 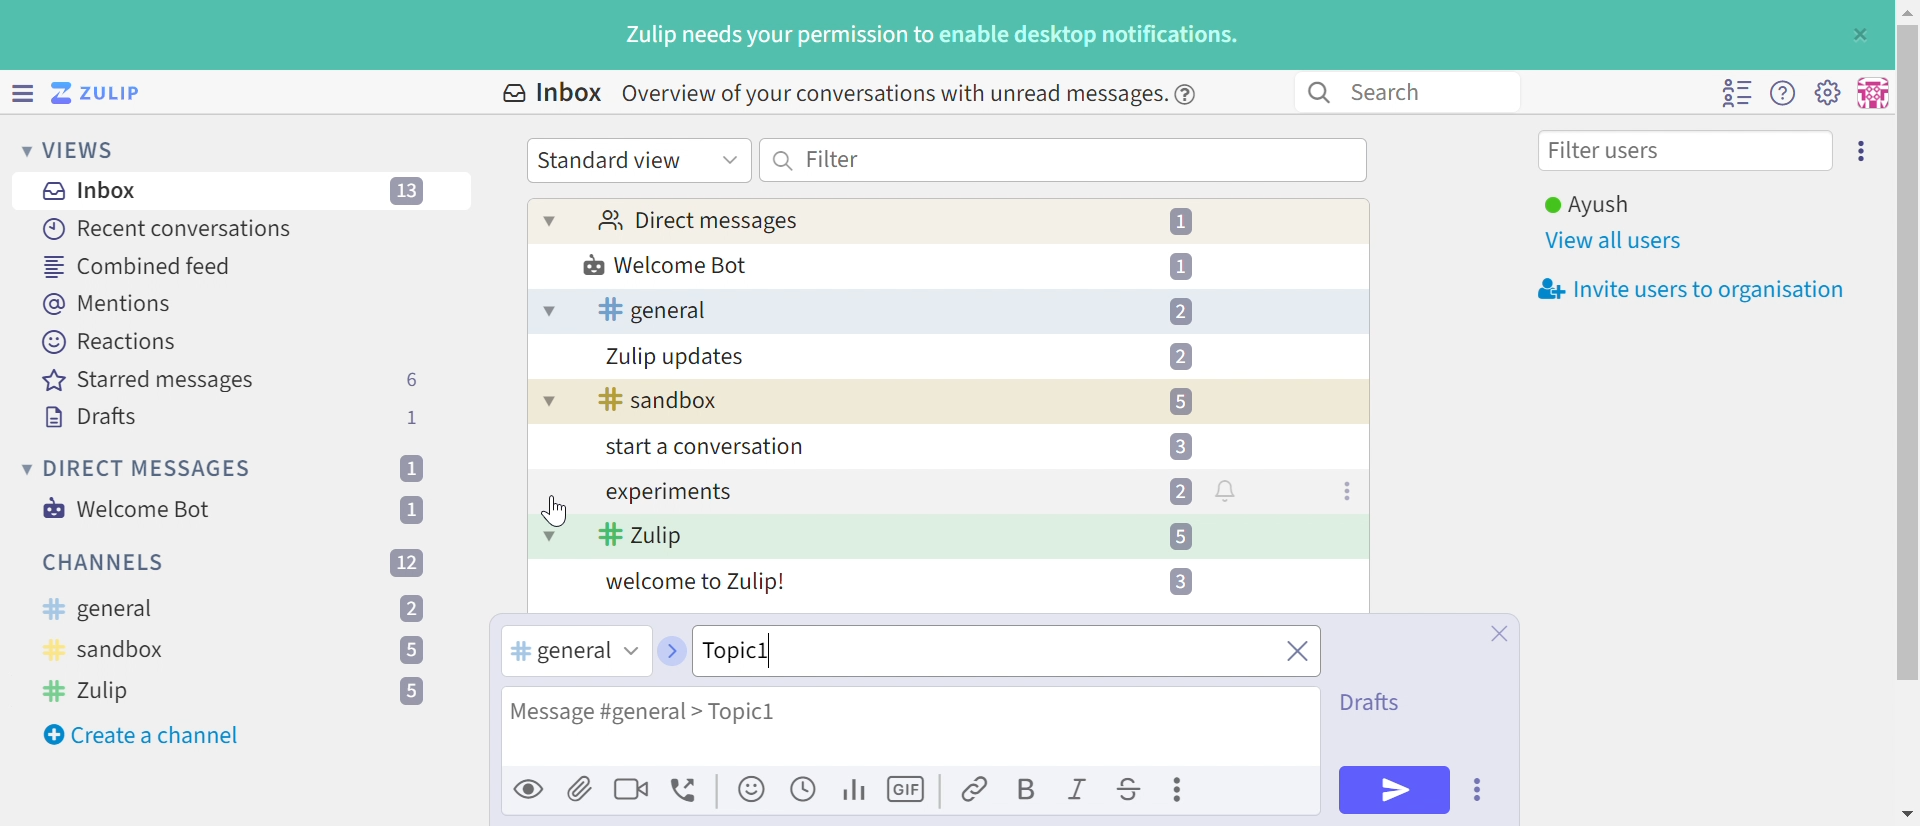 What do you see at coordinates (613, 160) in the screenshot?
I see `Standard view` at bounding box center [613, 160].